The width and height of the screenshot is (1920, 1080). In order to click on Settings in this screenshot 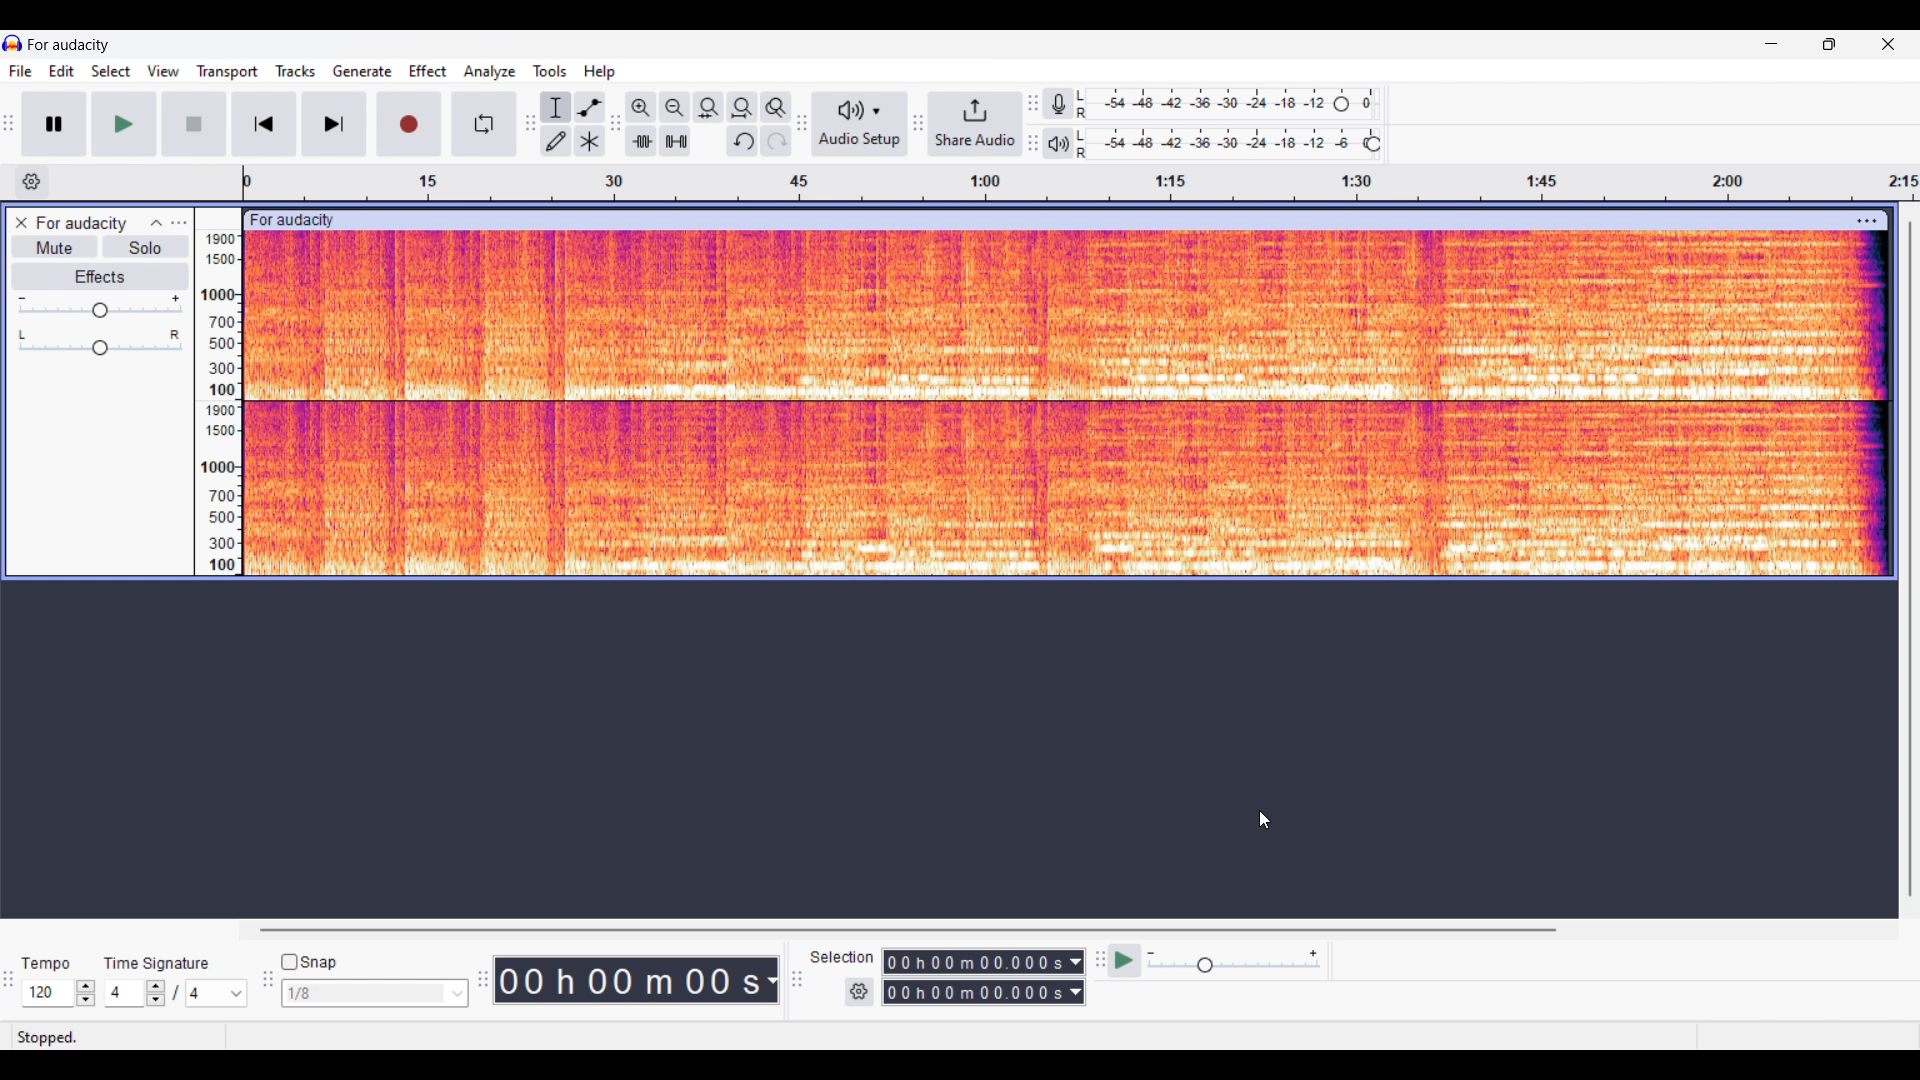, I will do `click(859, 992)`.